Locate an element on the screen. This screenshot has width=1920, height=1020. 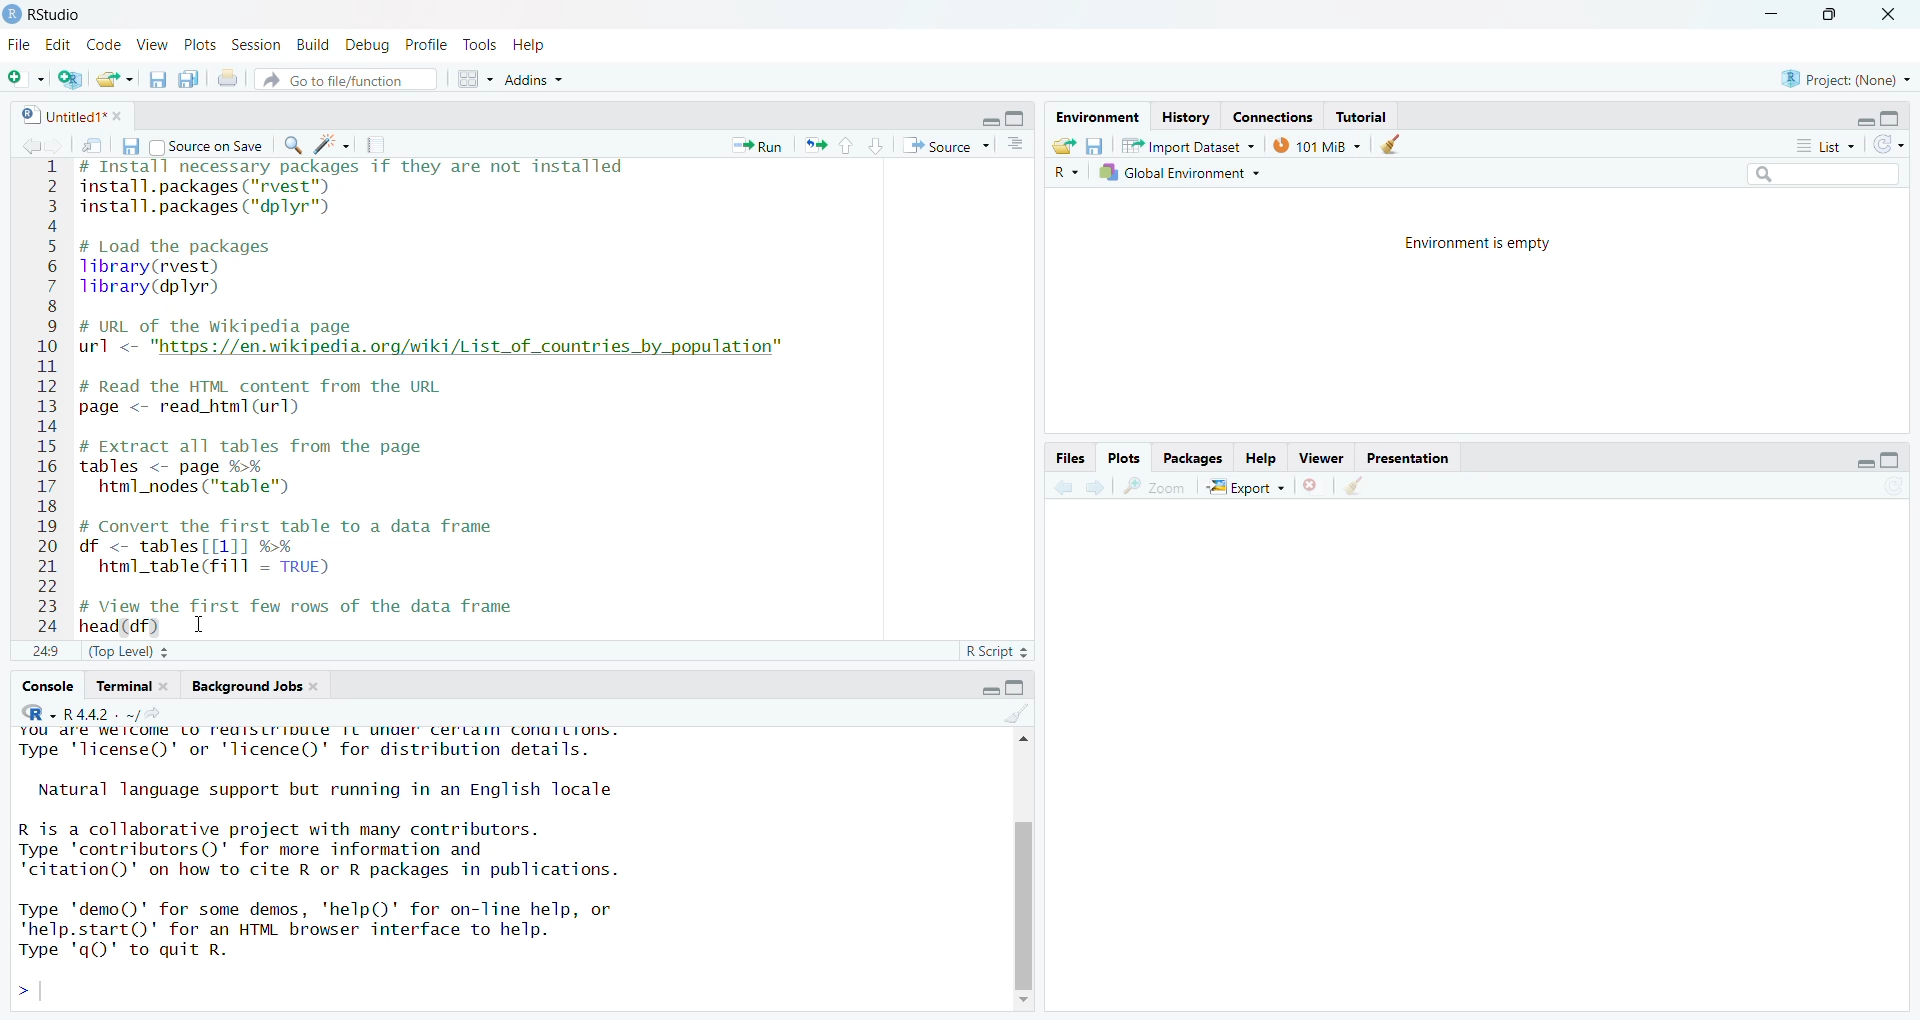
scroll down is located at coordinates (1024, 1002).